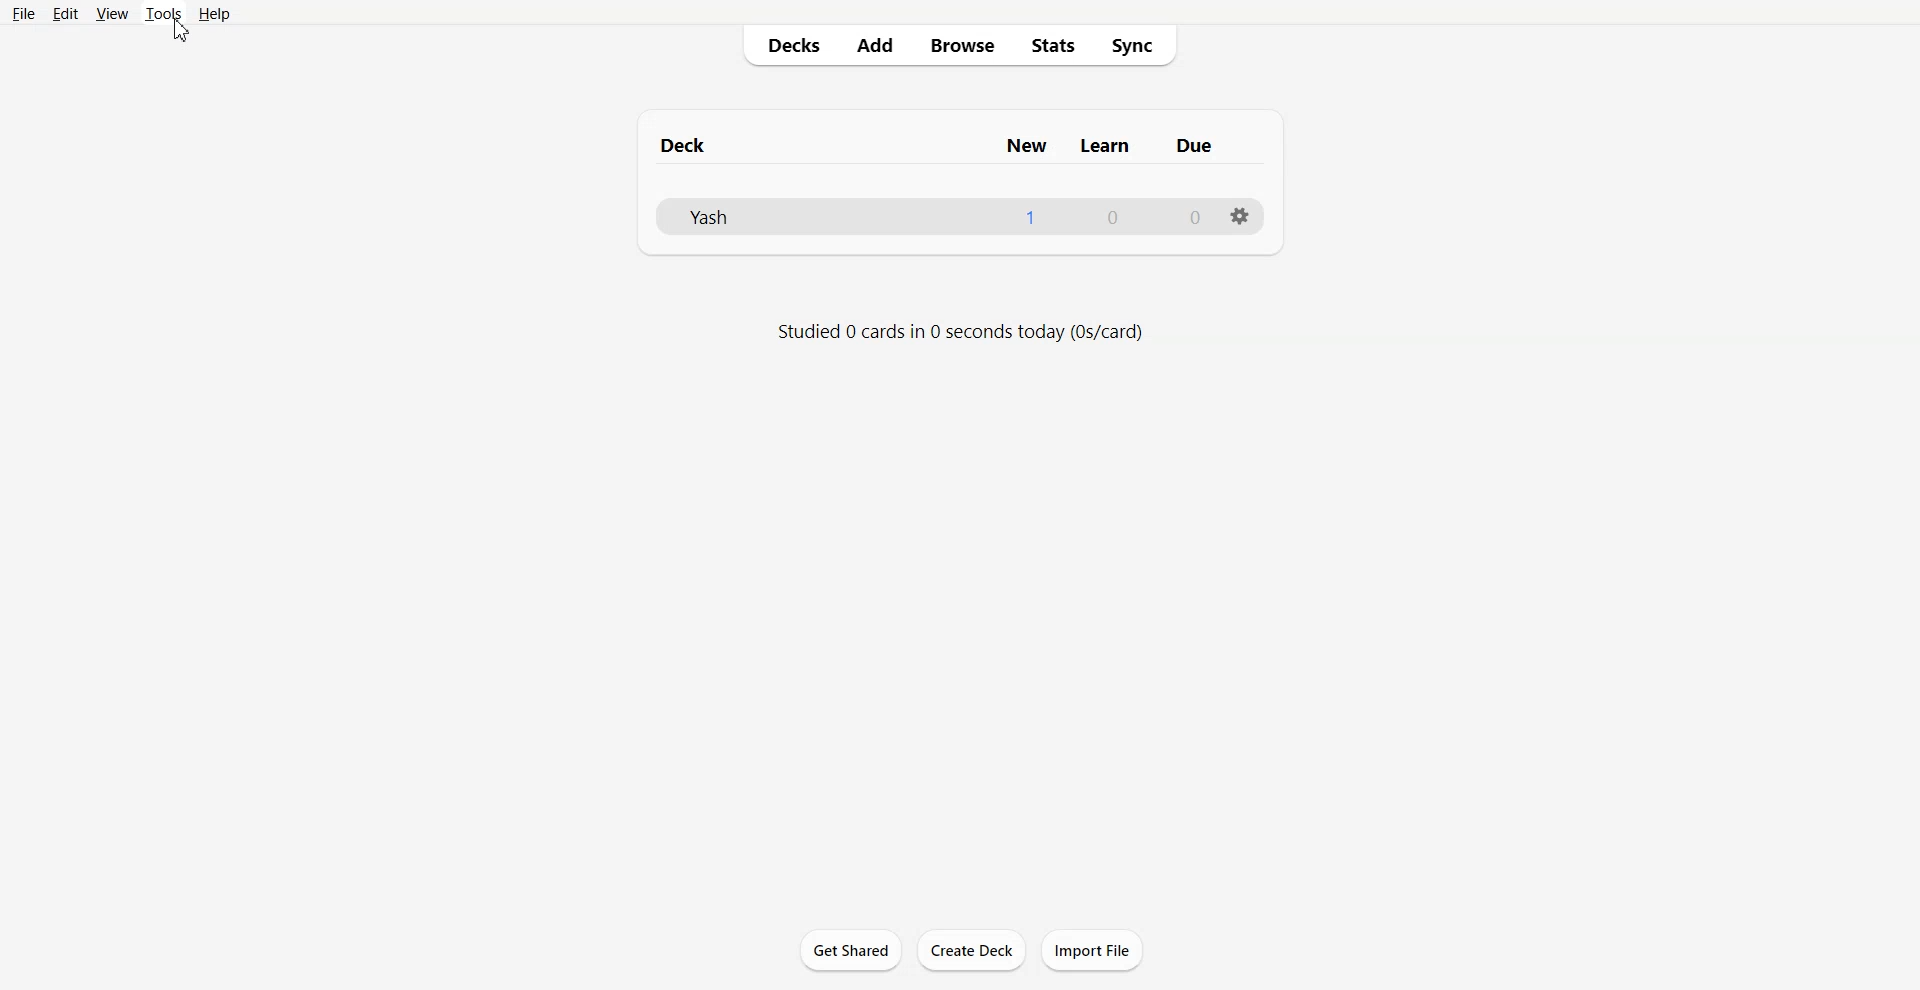  What do you see at coordinates (1030, 216) in the screenshot?
I see `1` at bounding box center [1030, 216].